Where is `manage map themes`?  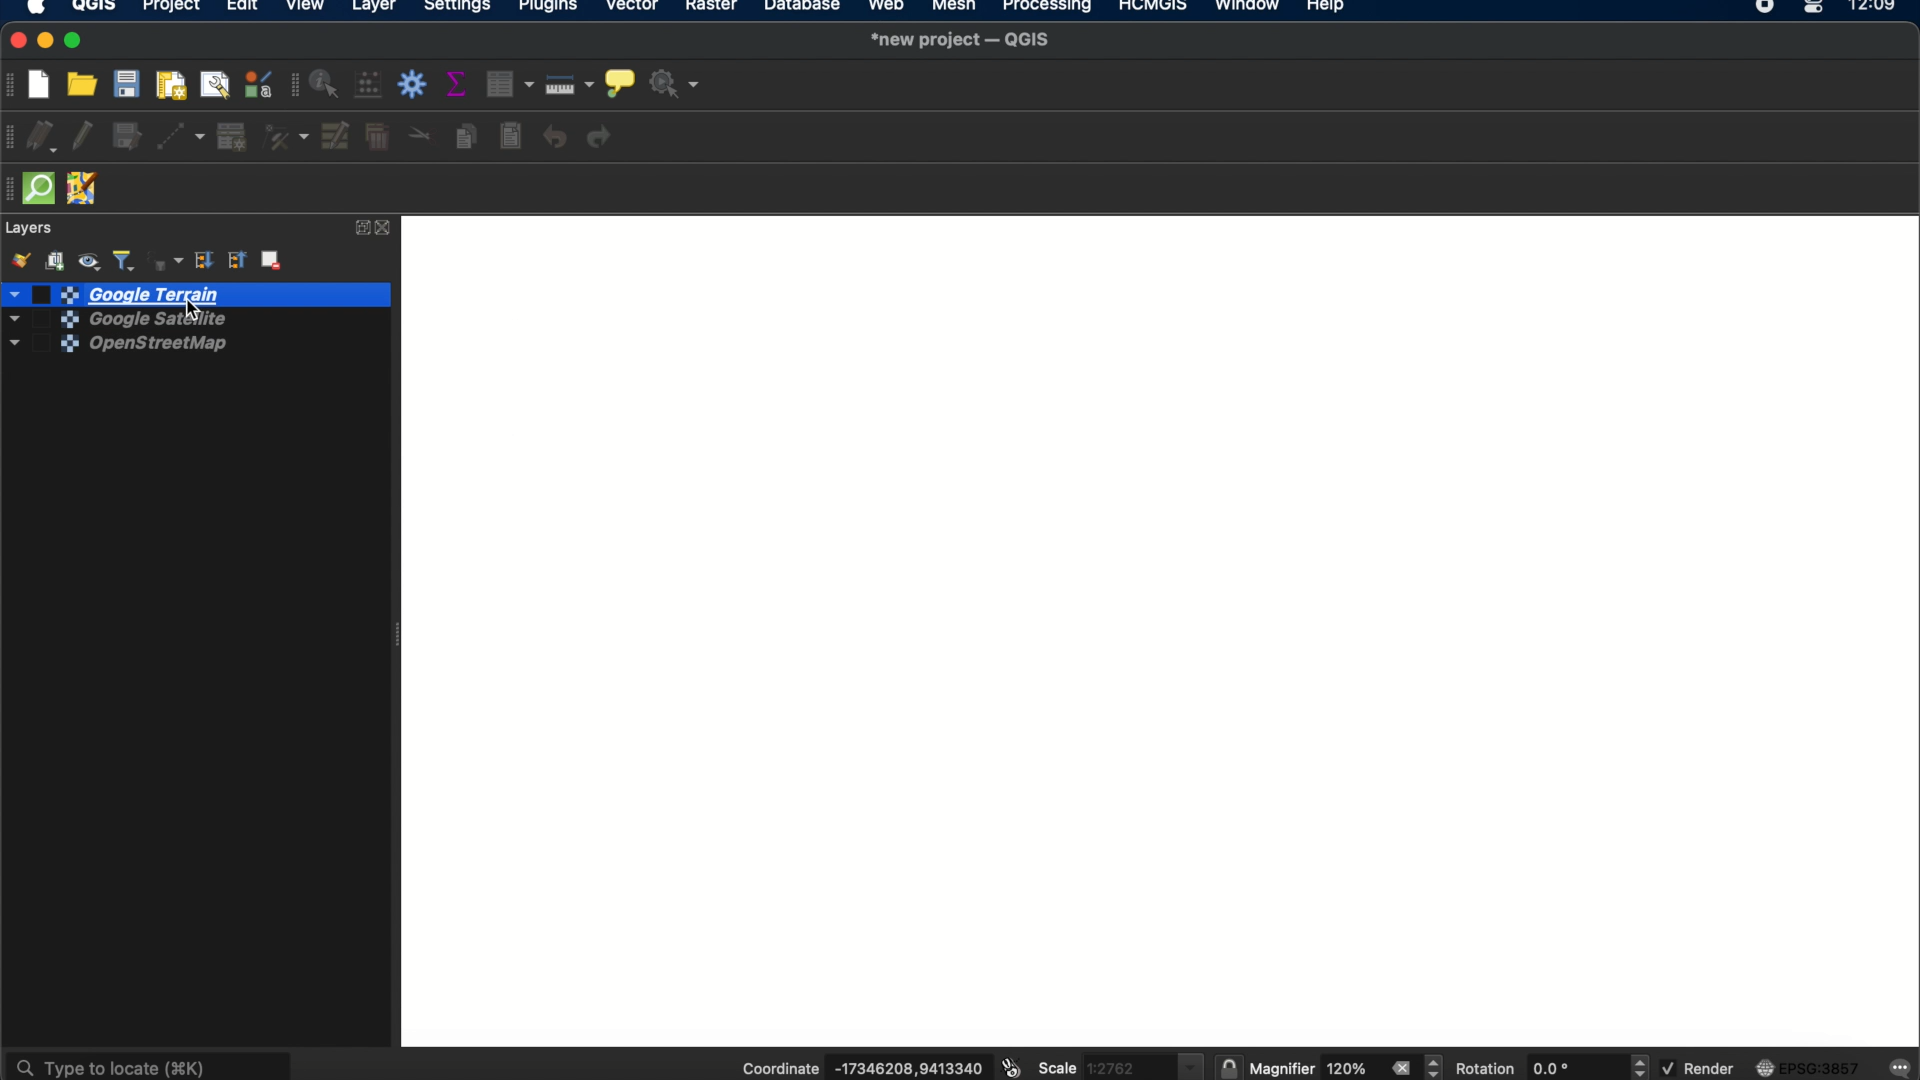 manage map themes is located at coordinates (92, 259).